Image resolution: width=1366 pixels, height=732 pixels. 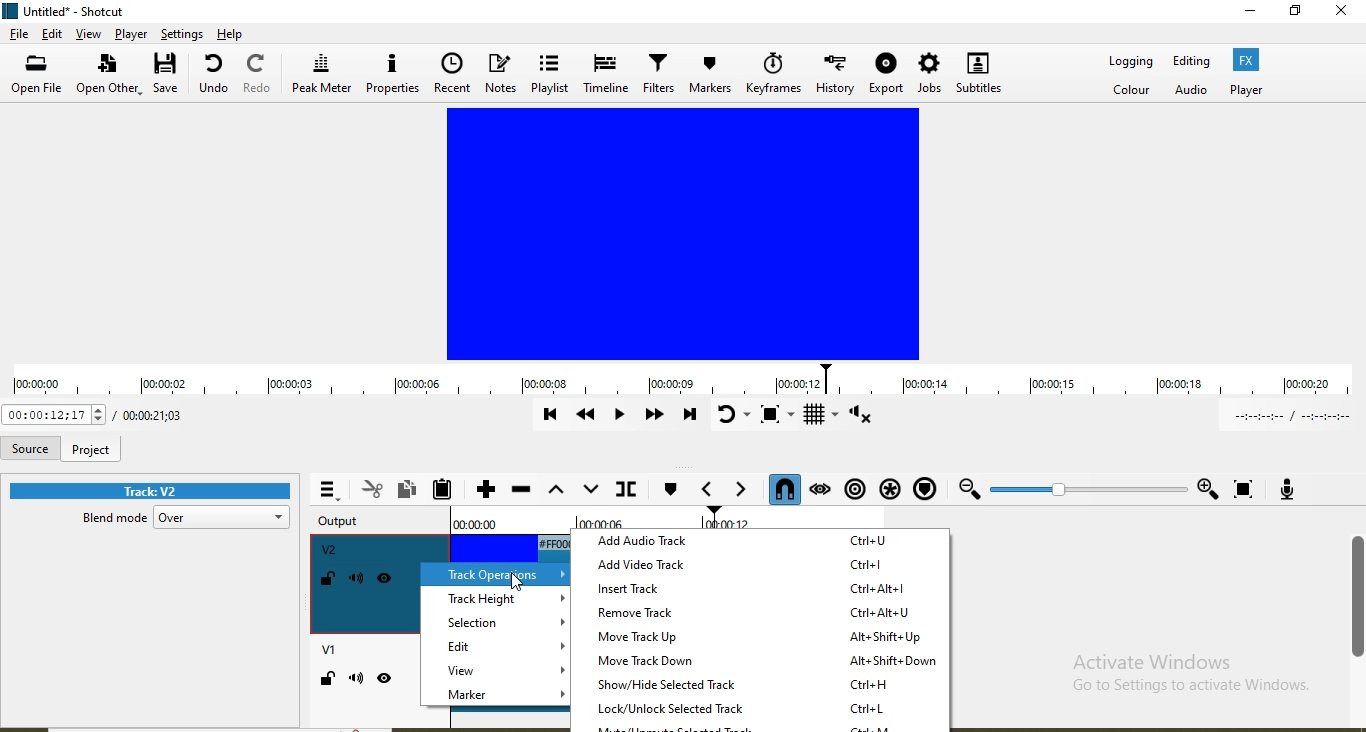 I want to click on Hide, so click(x=386, y=681).